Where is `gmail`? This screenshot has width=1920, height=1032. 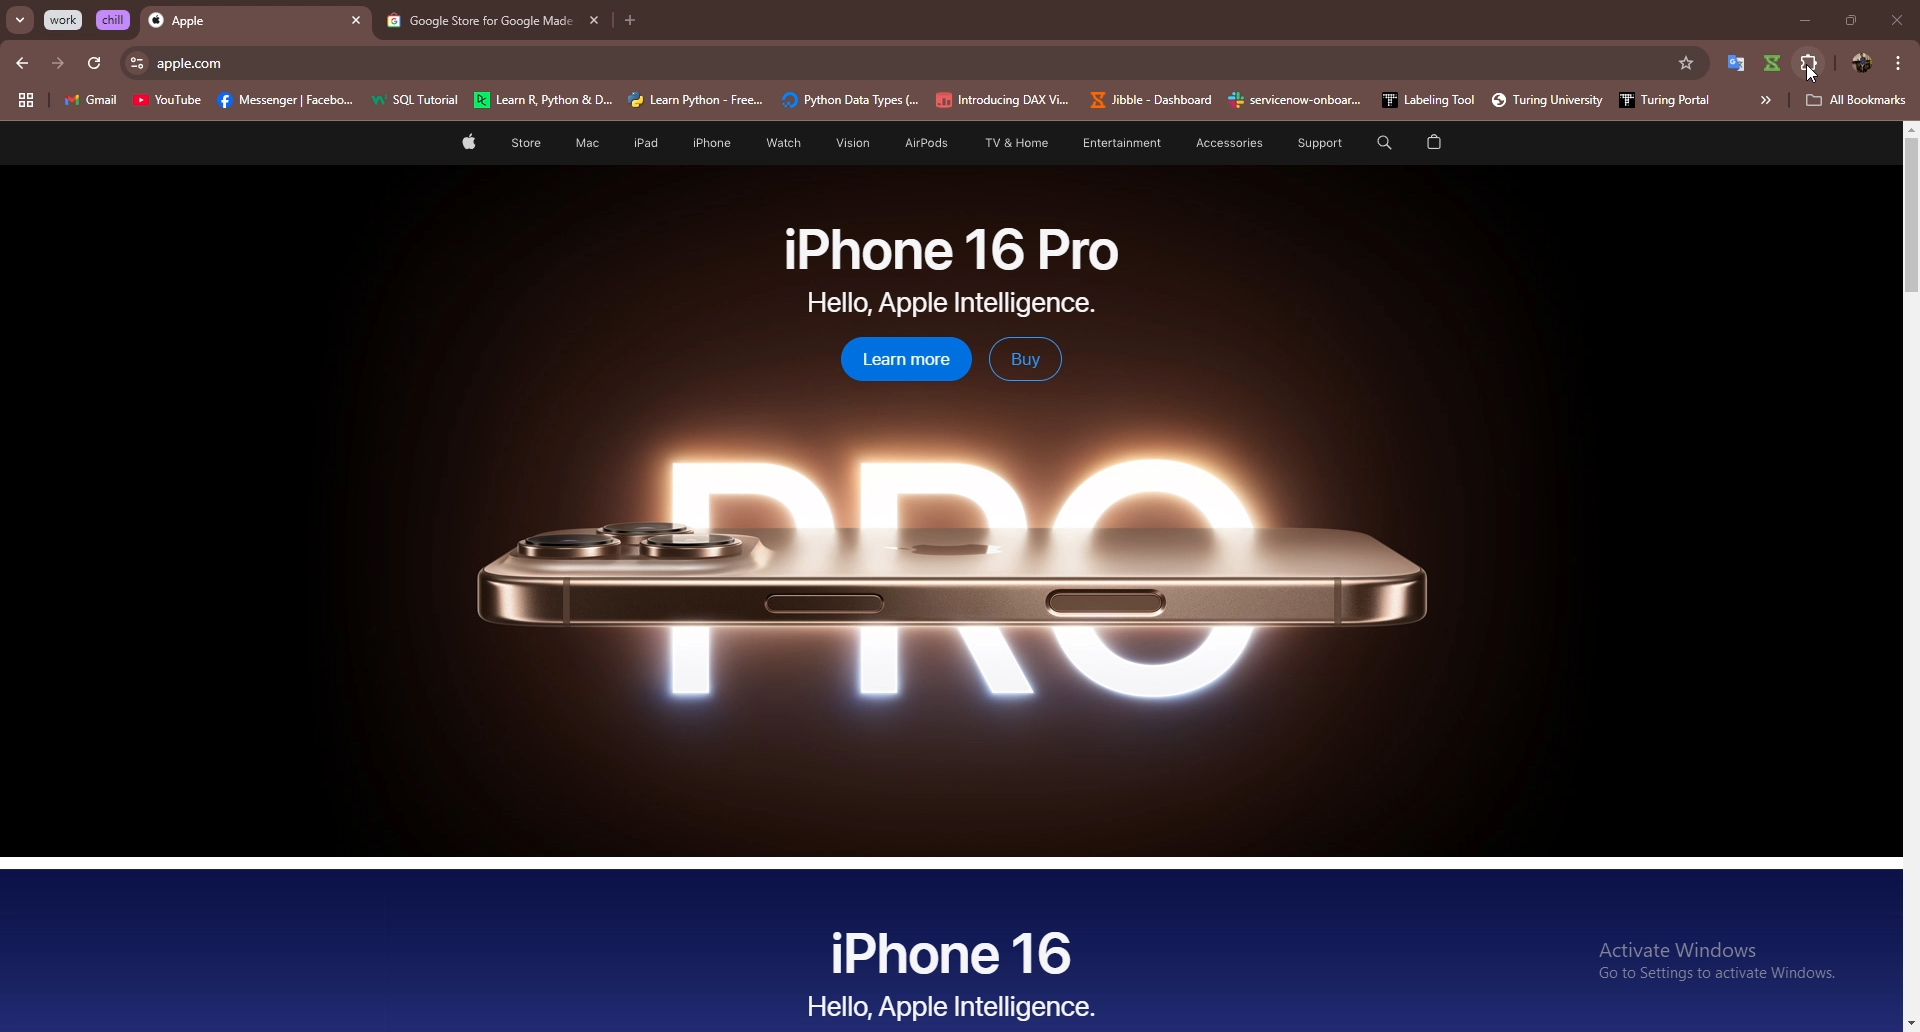
gmail is located at coordinates (90, 102).